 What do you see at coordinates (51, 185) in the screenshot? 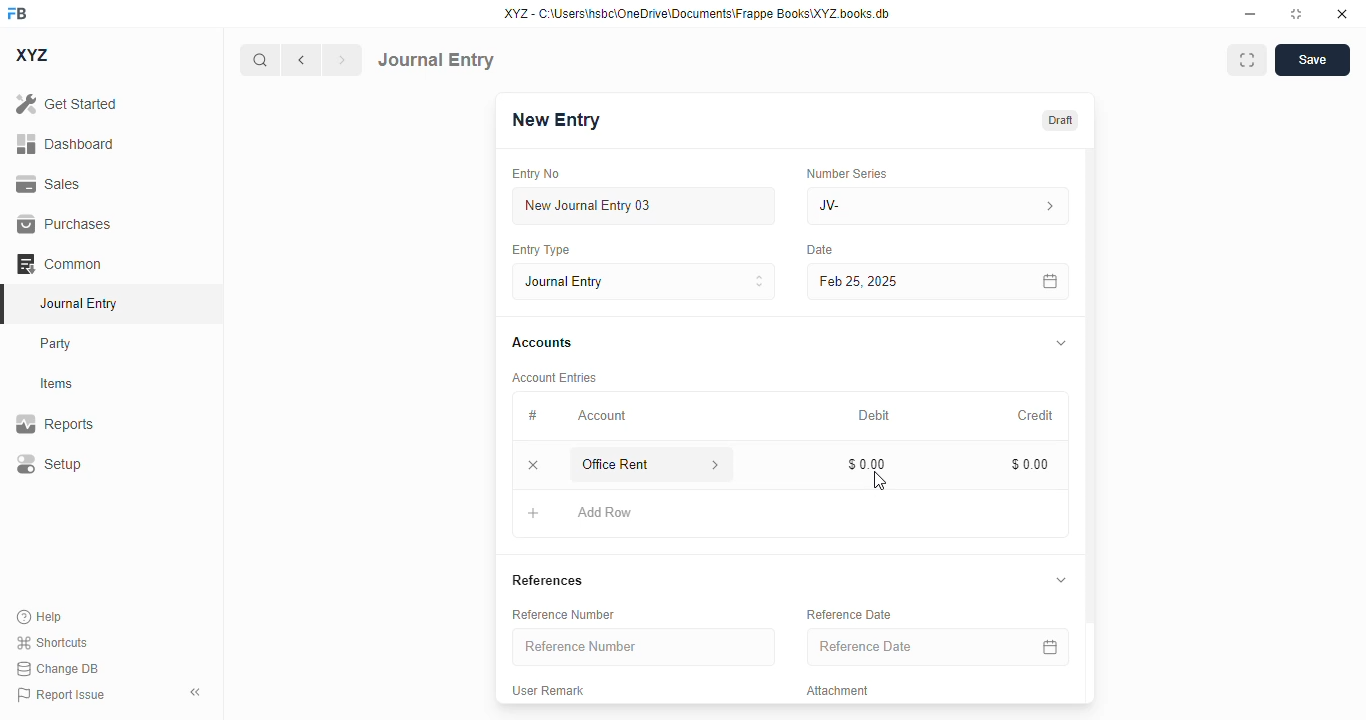
I see `sales` at bounding box center [51, 185].